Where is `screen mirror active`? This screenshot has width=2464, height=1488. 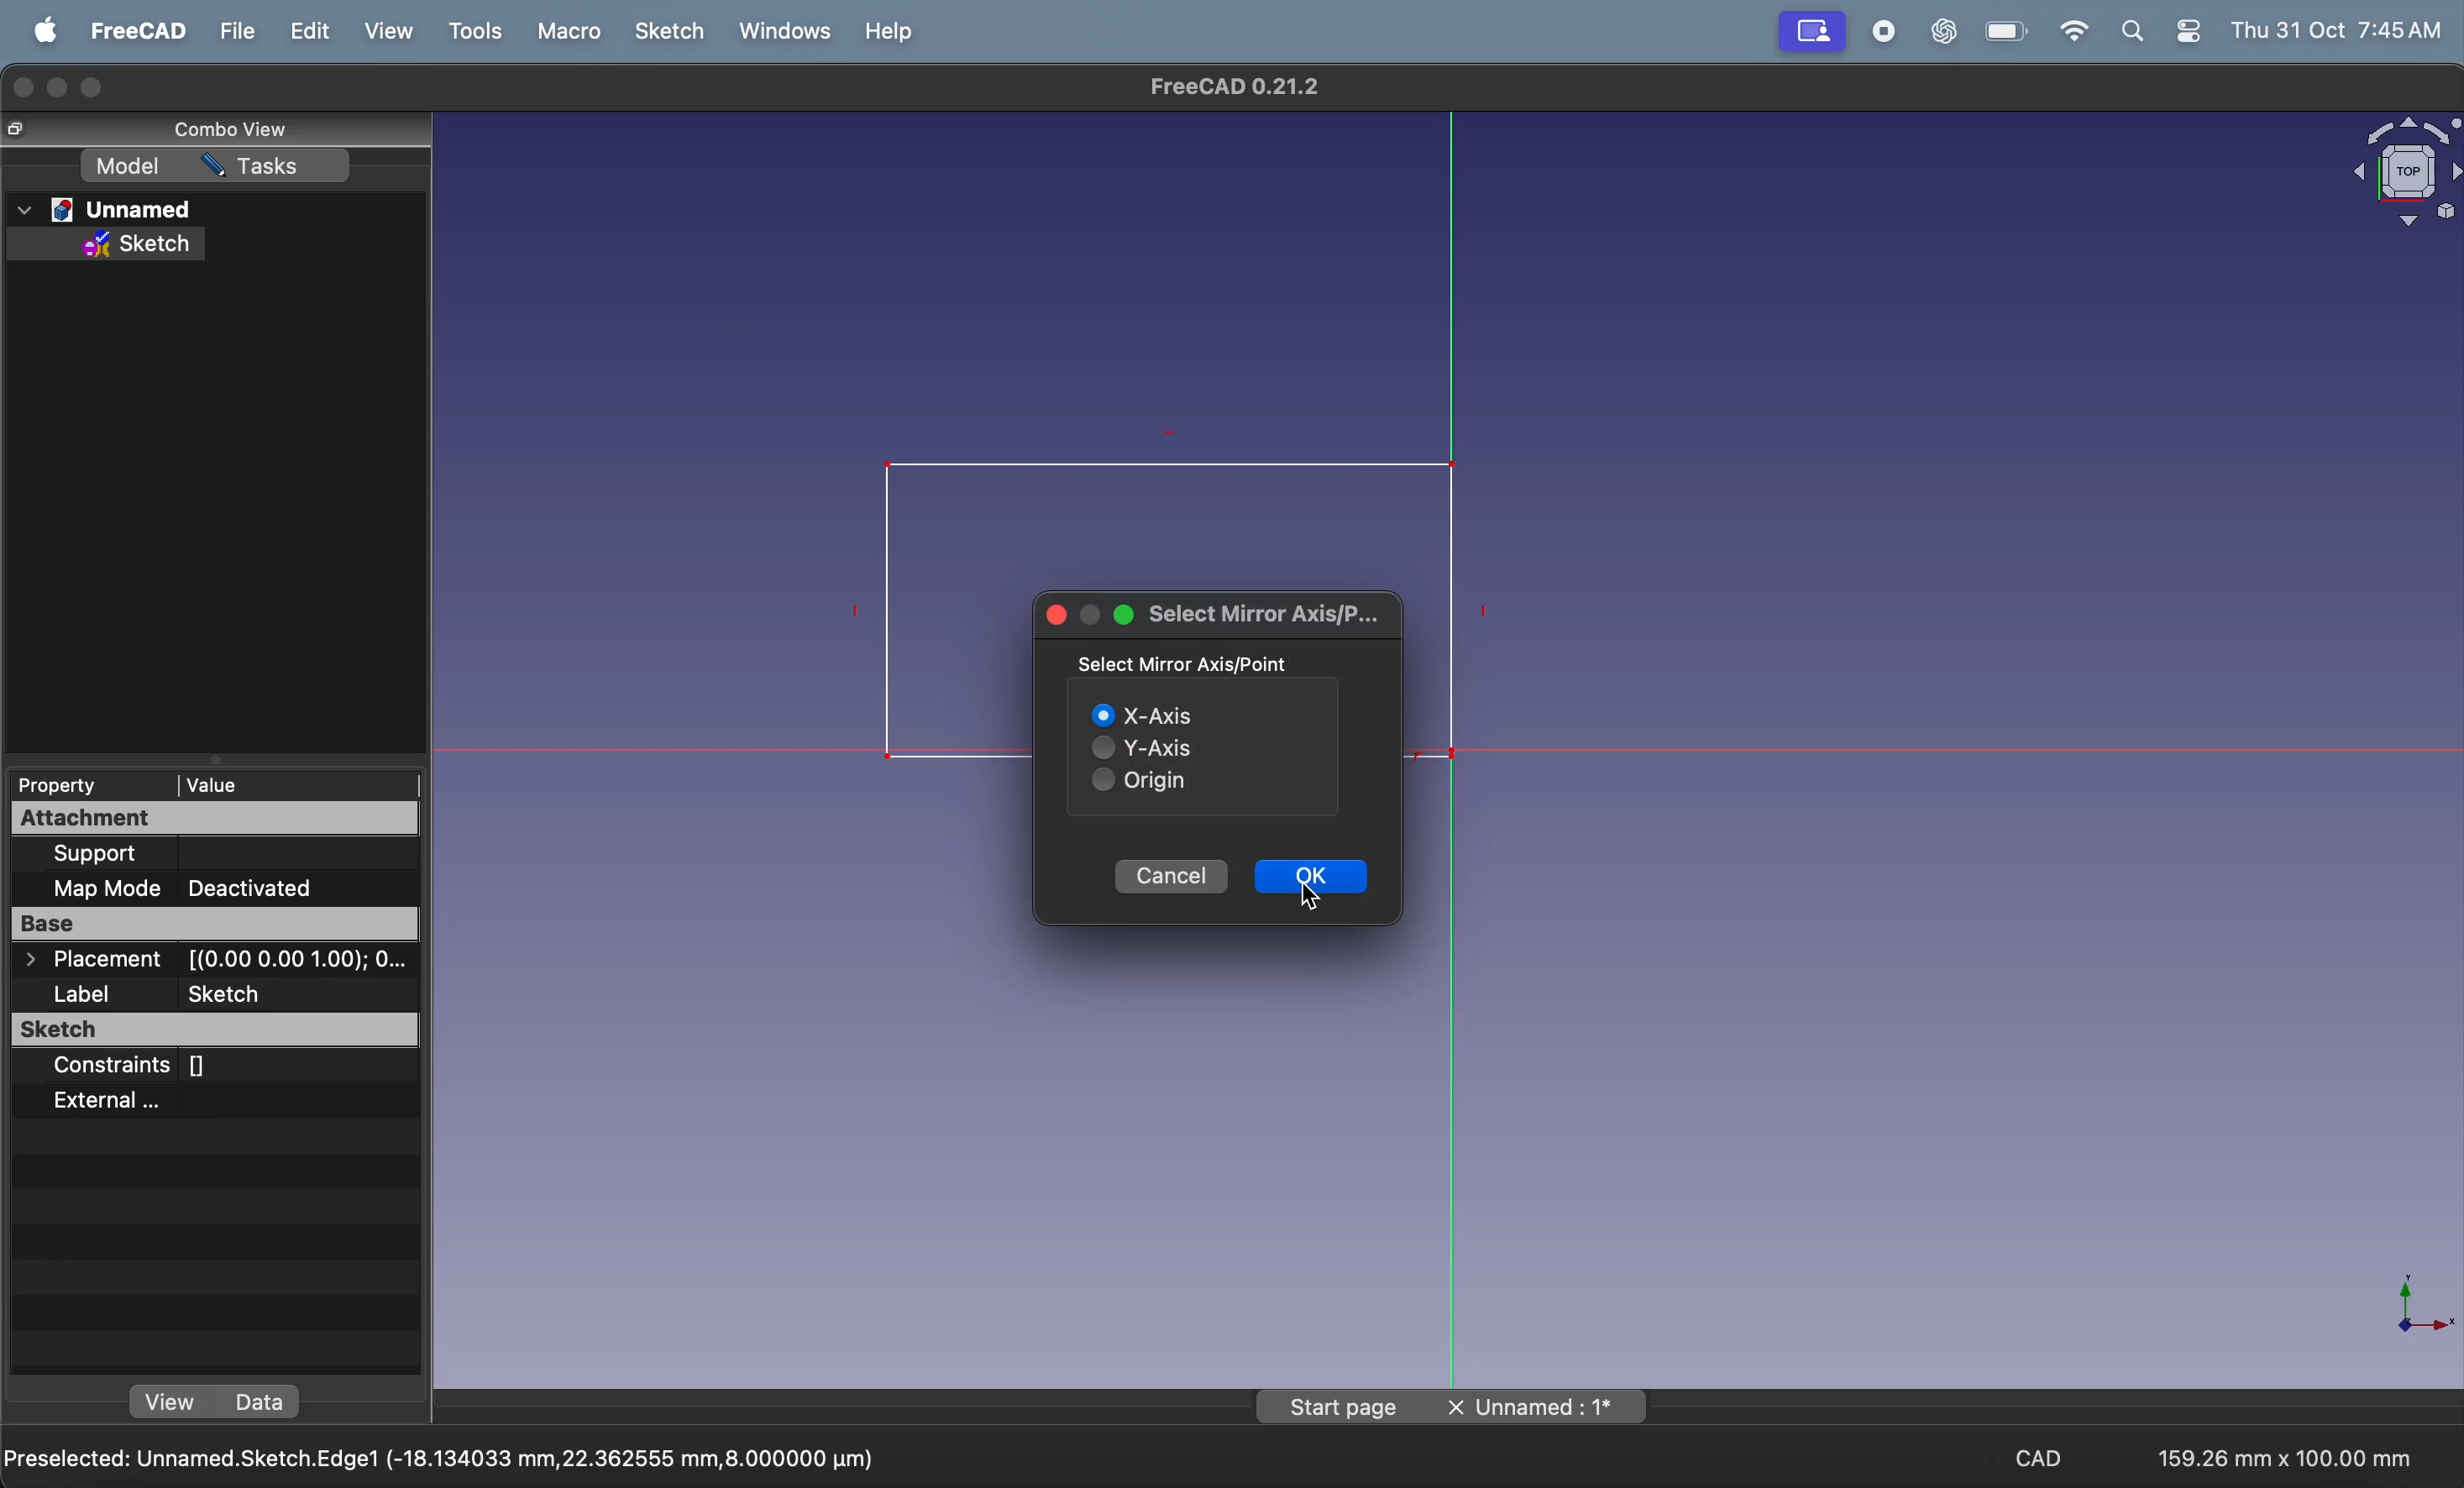
screen mirror active is located at coordinates (1814, 32).